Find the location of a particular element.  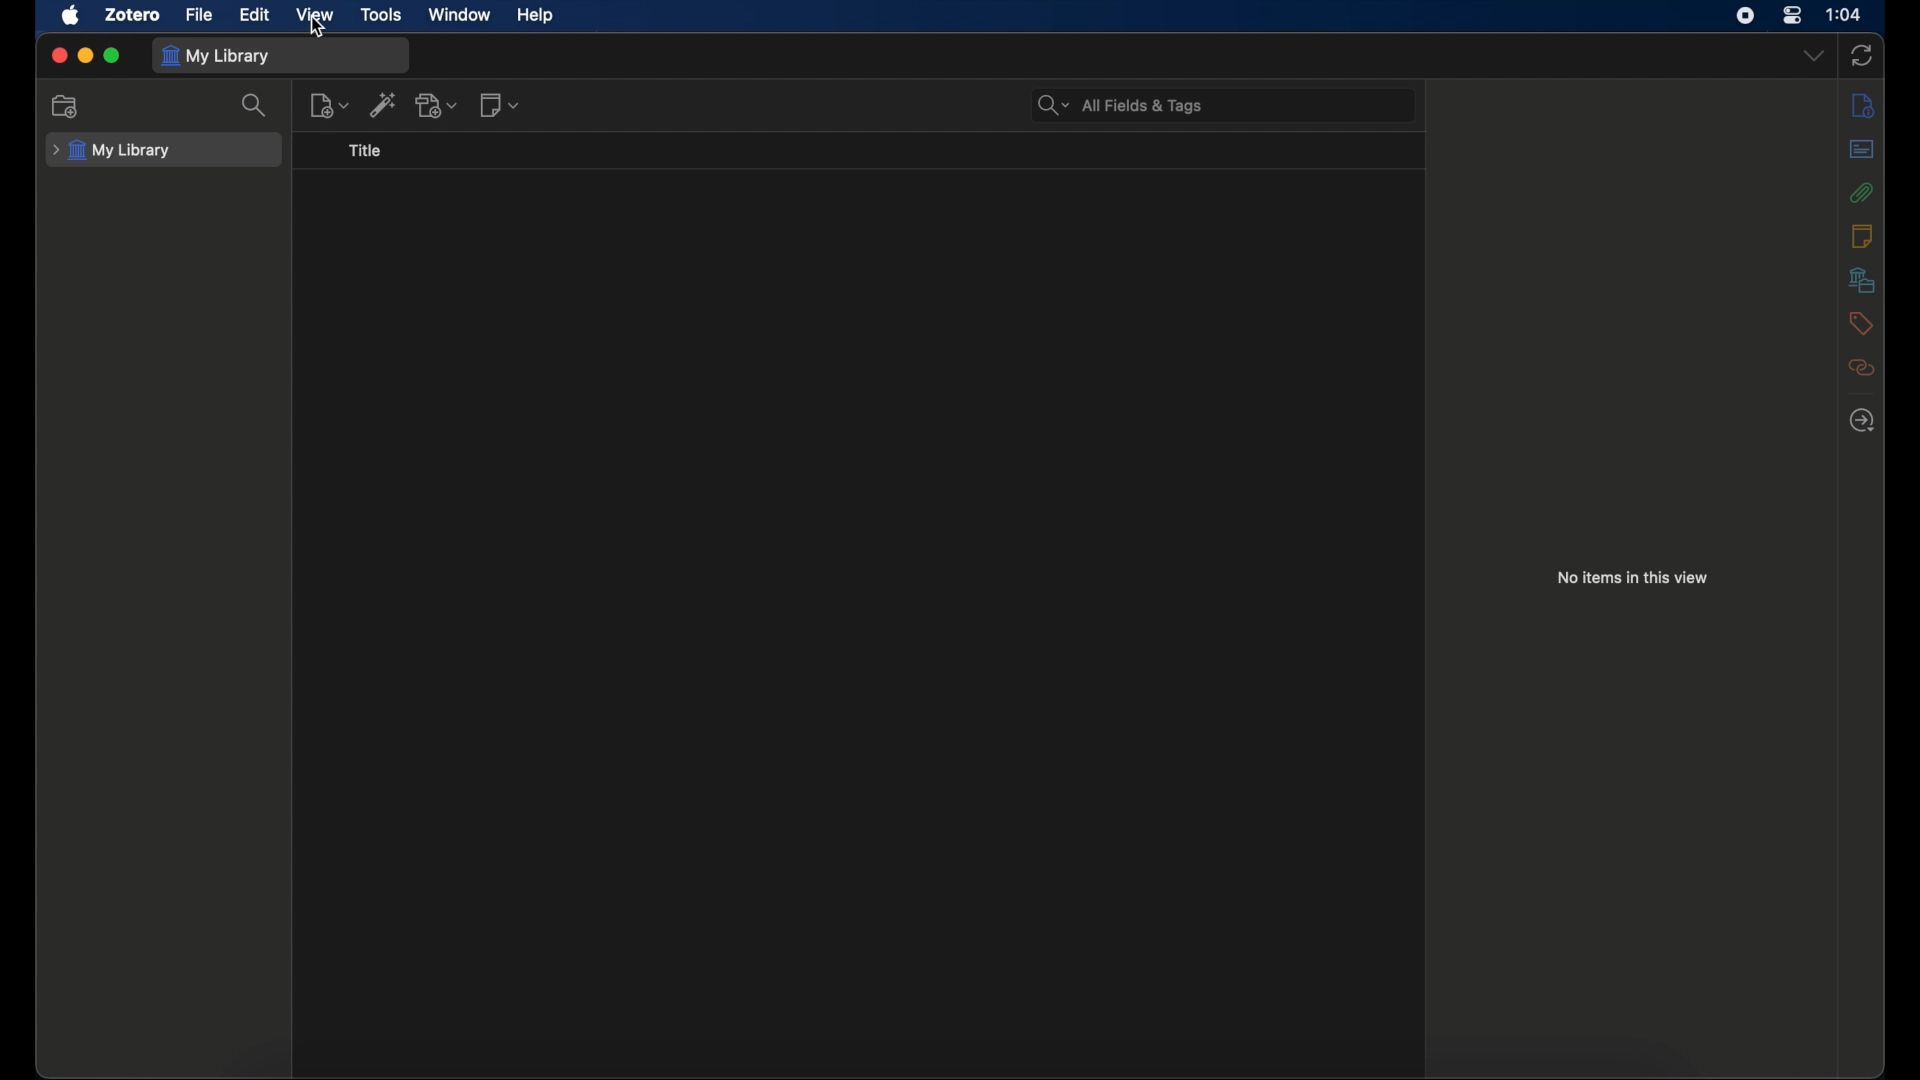

zotero is located at coordinates (134, 16).